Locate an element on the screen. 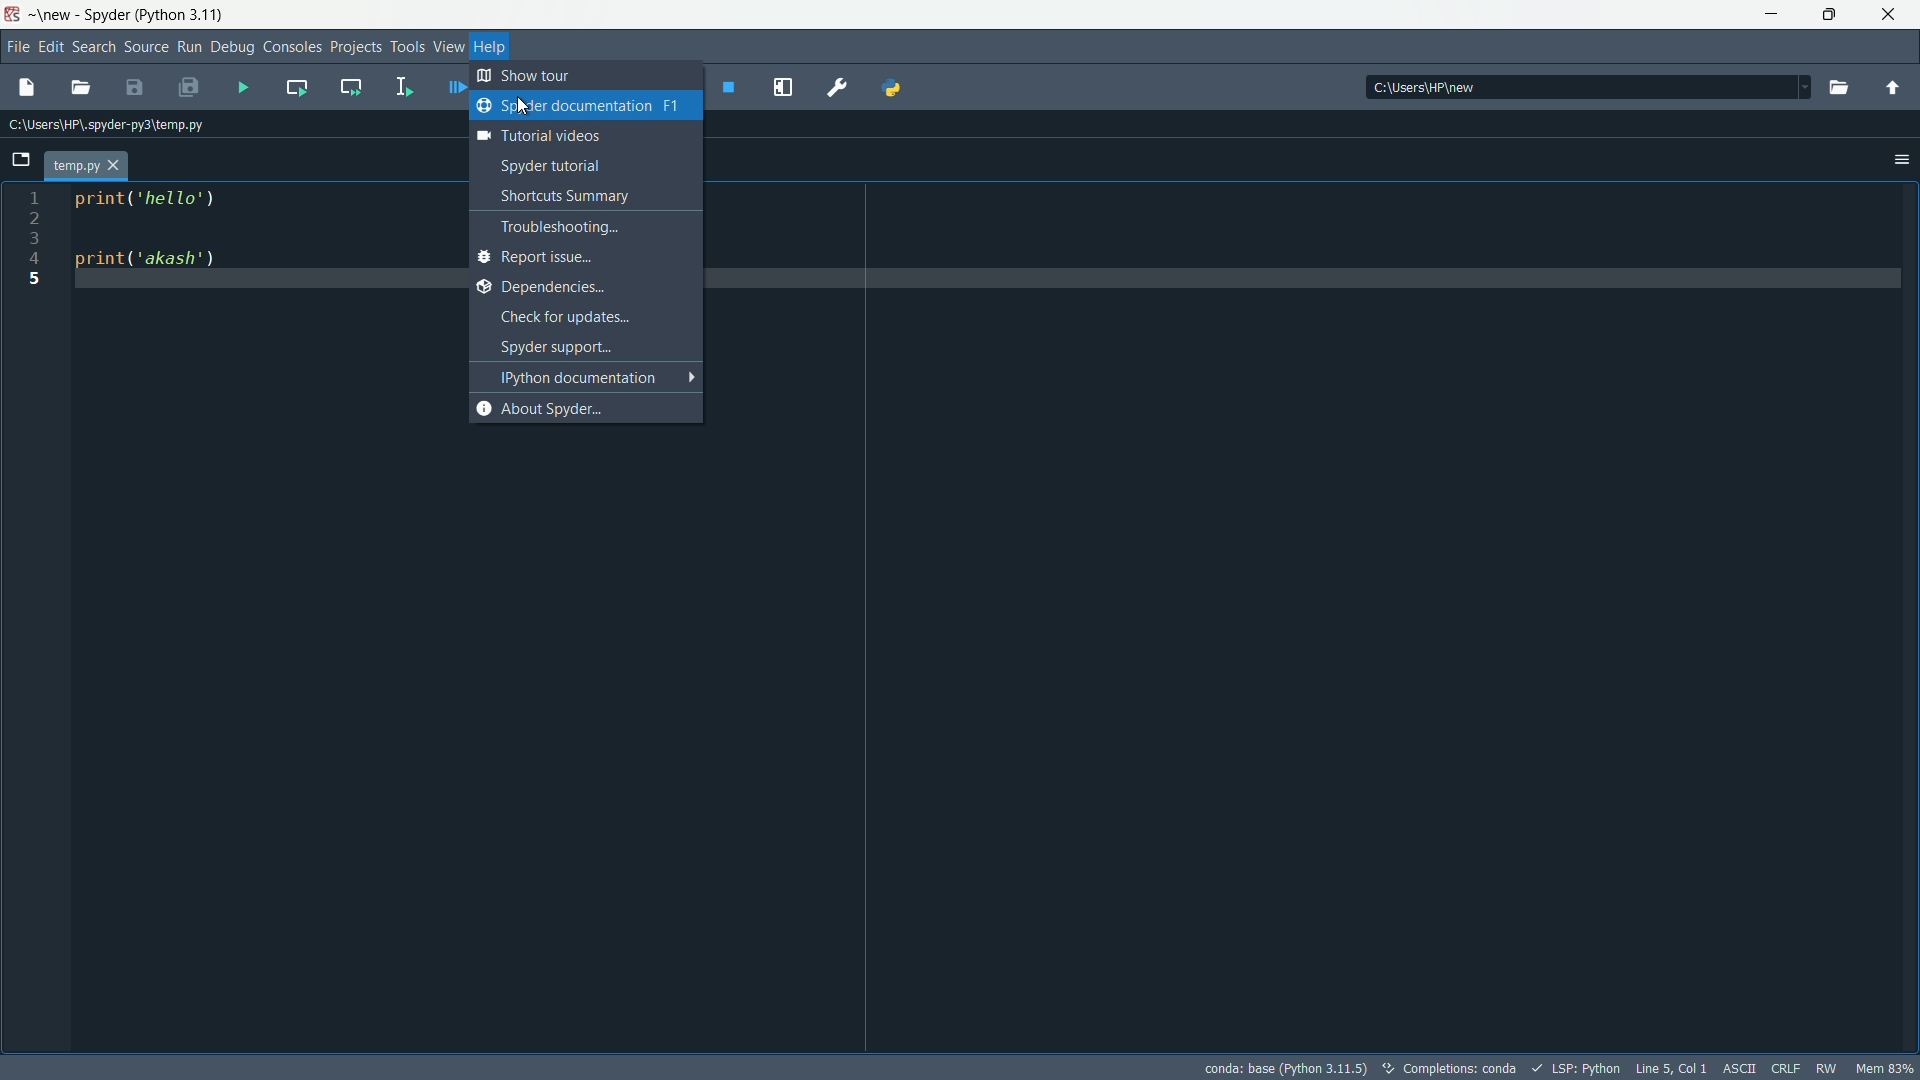  dependencies is located at coordinates (577, 286).